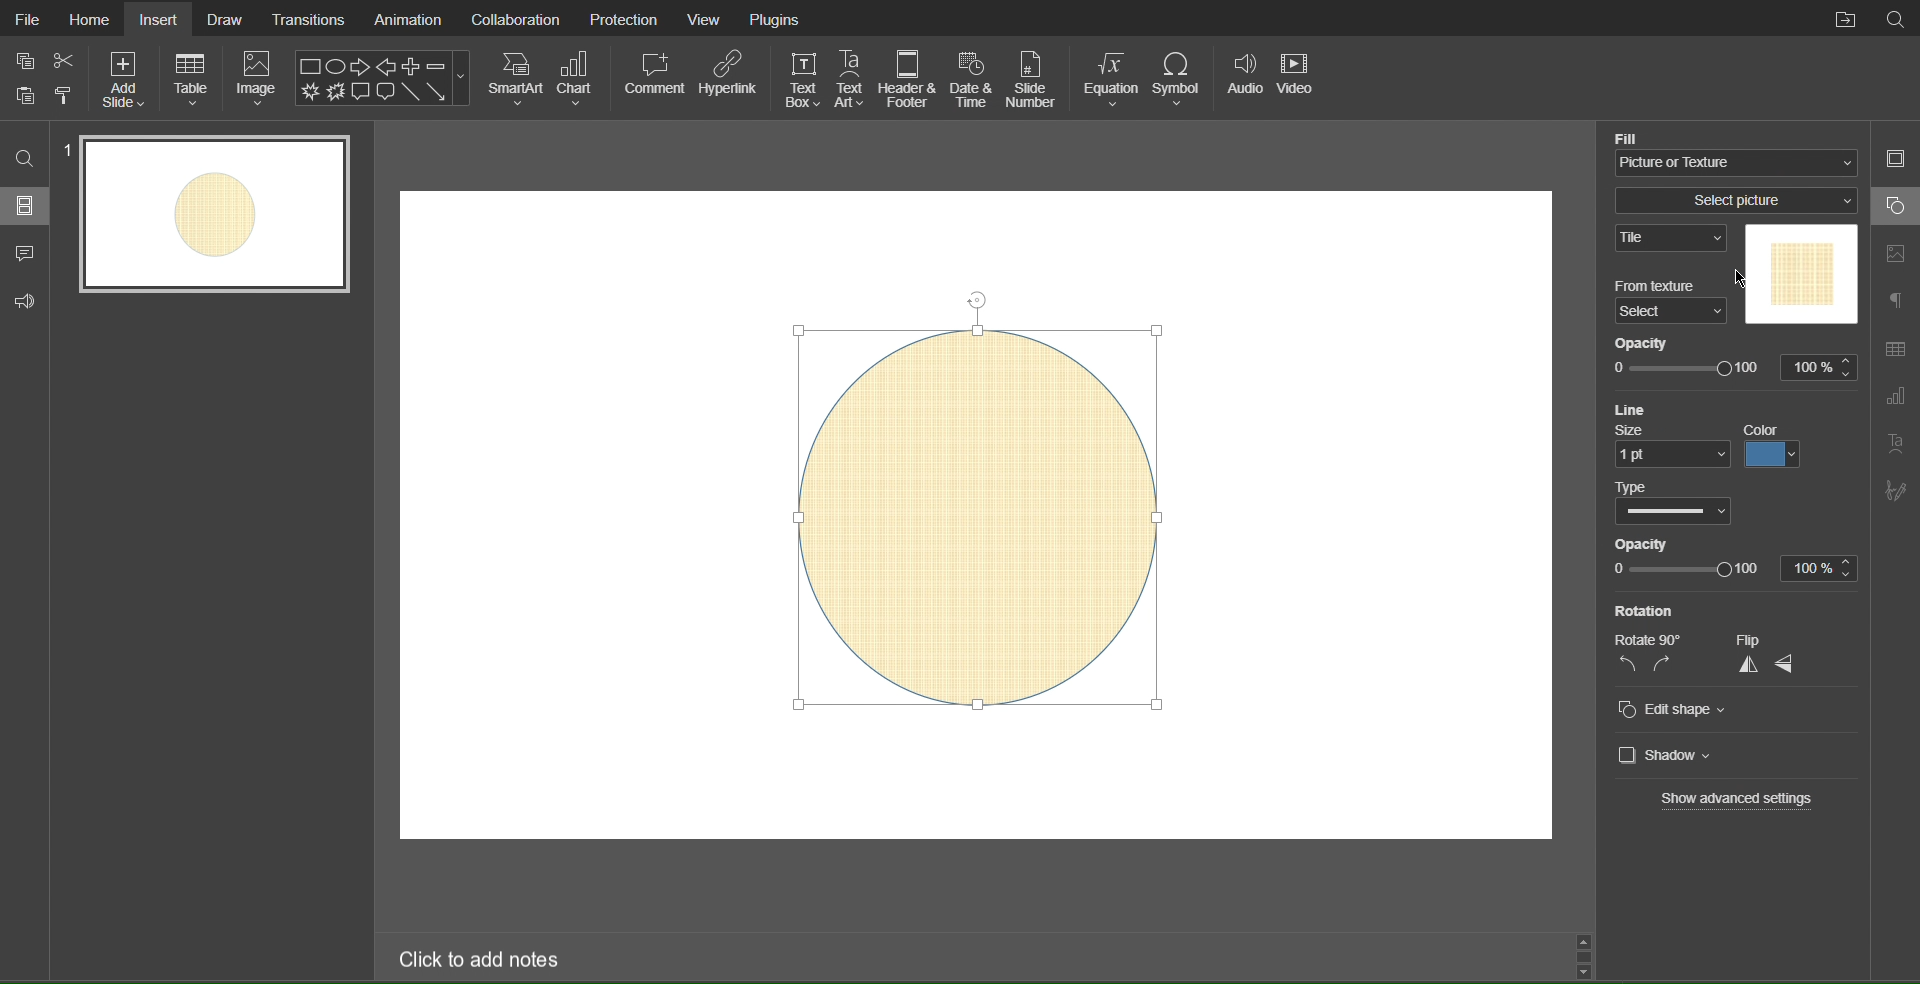  I want to click on Graph Settings, so click(1895, 399).